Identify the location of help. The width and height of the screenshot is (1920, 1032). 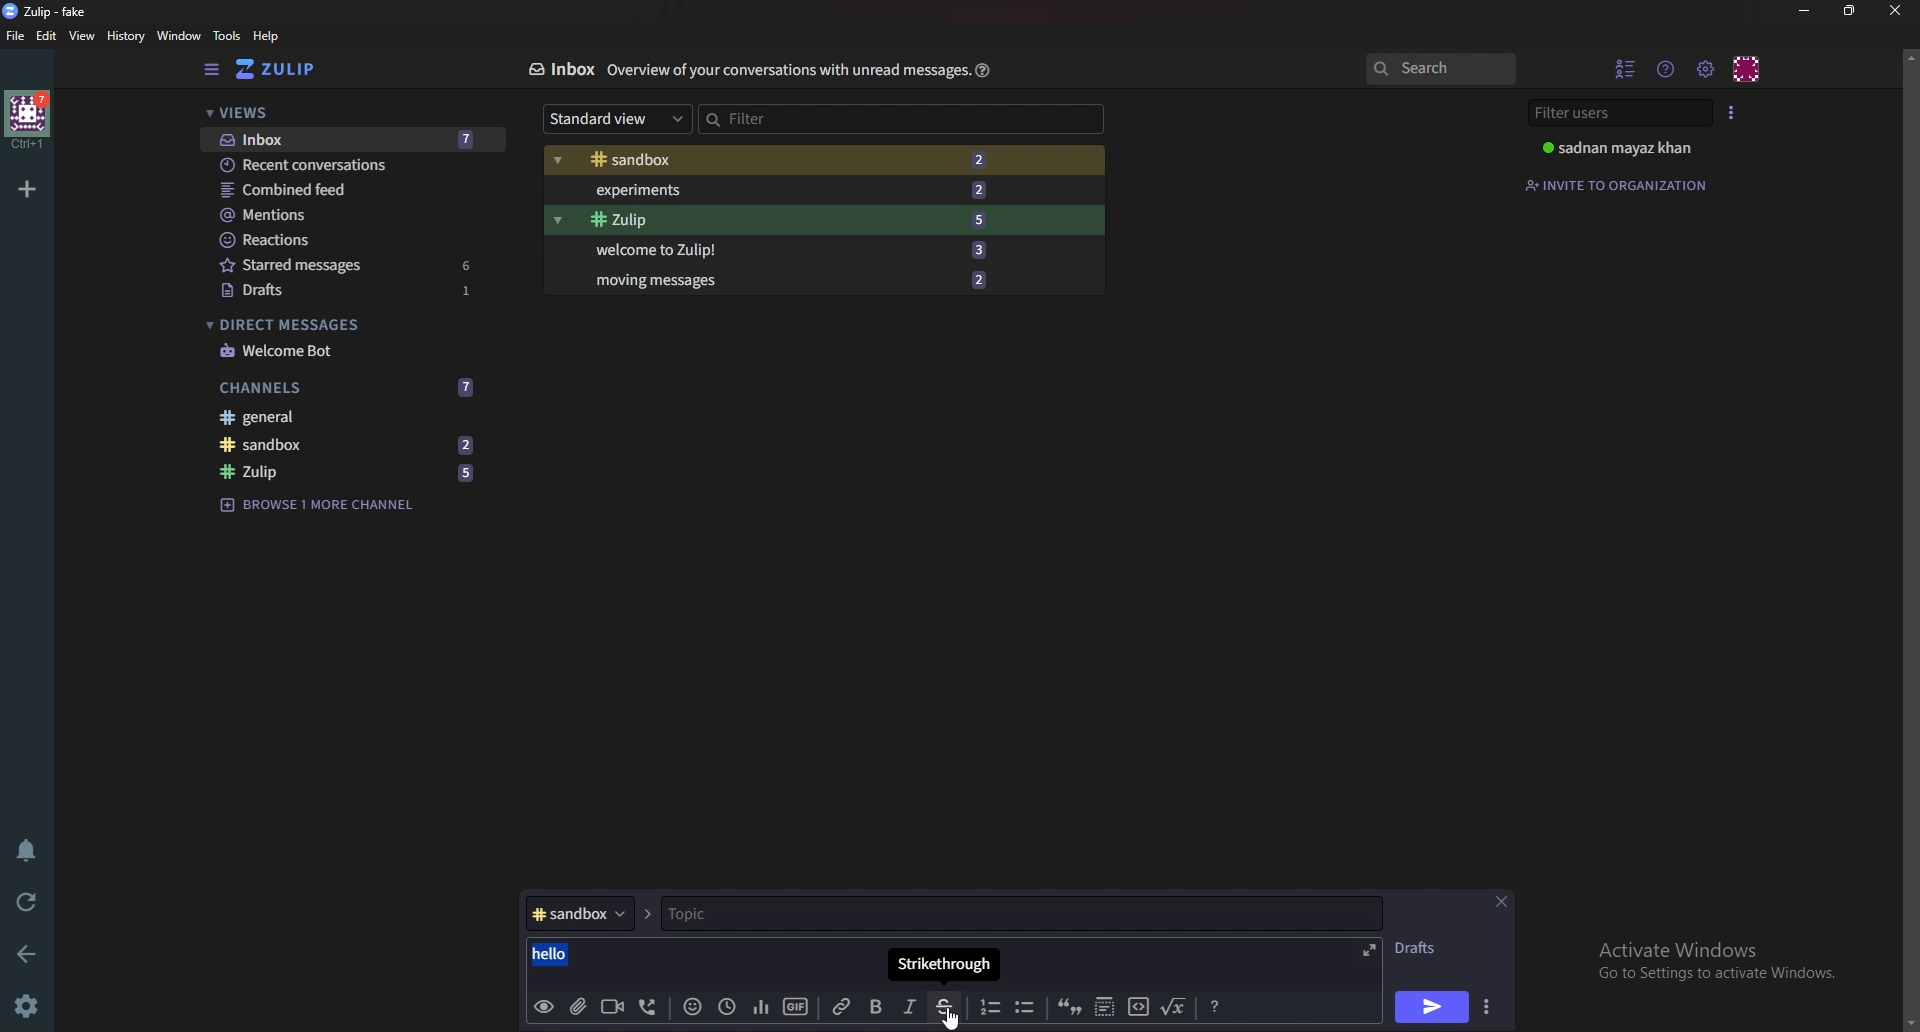
(267, 36).